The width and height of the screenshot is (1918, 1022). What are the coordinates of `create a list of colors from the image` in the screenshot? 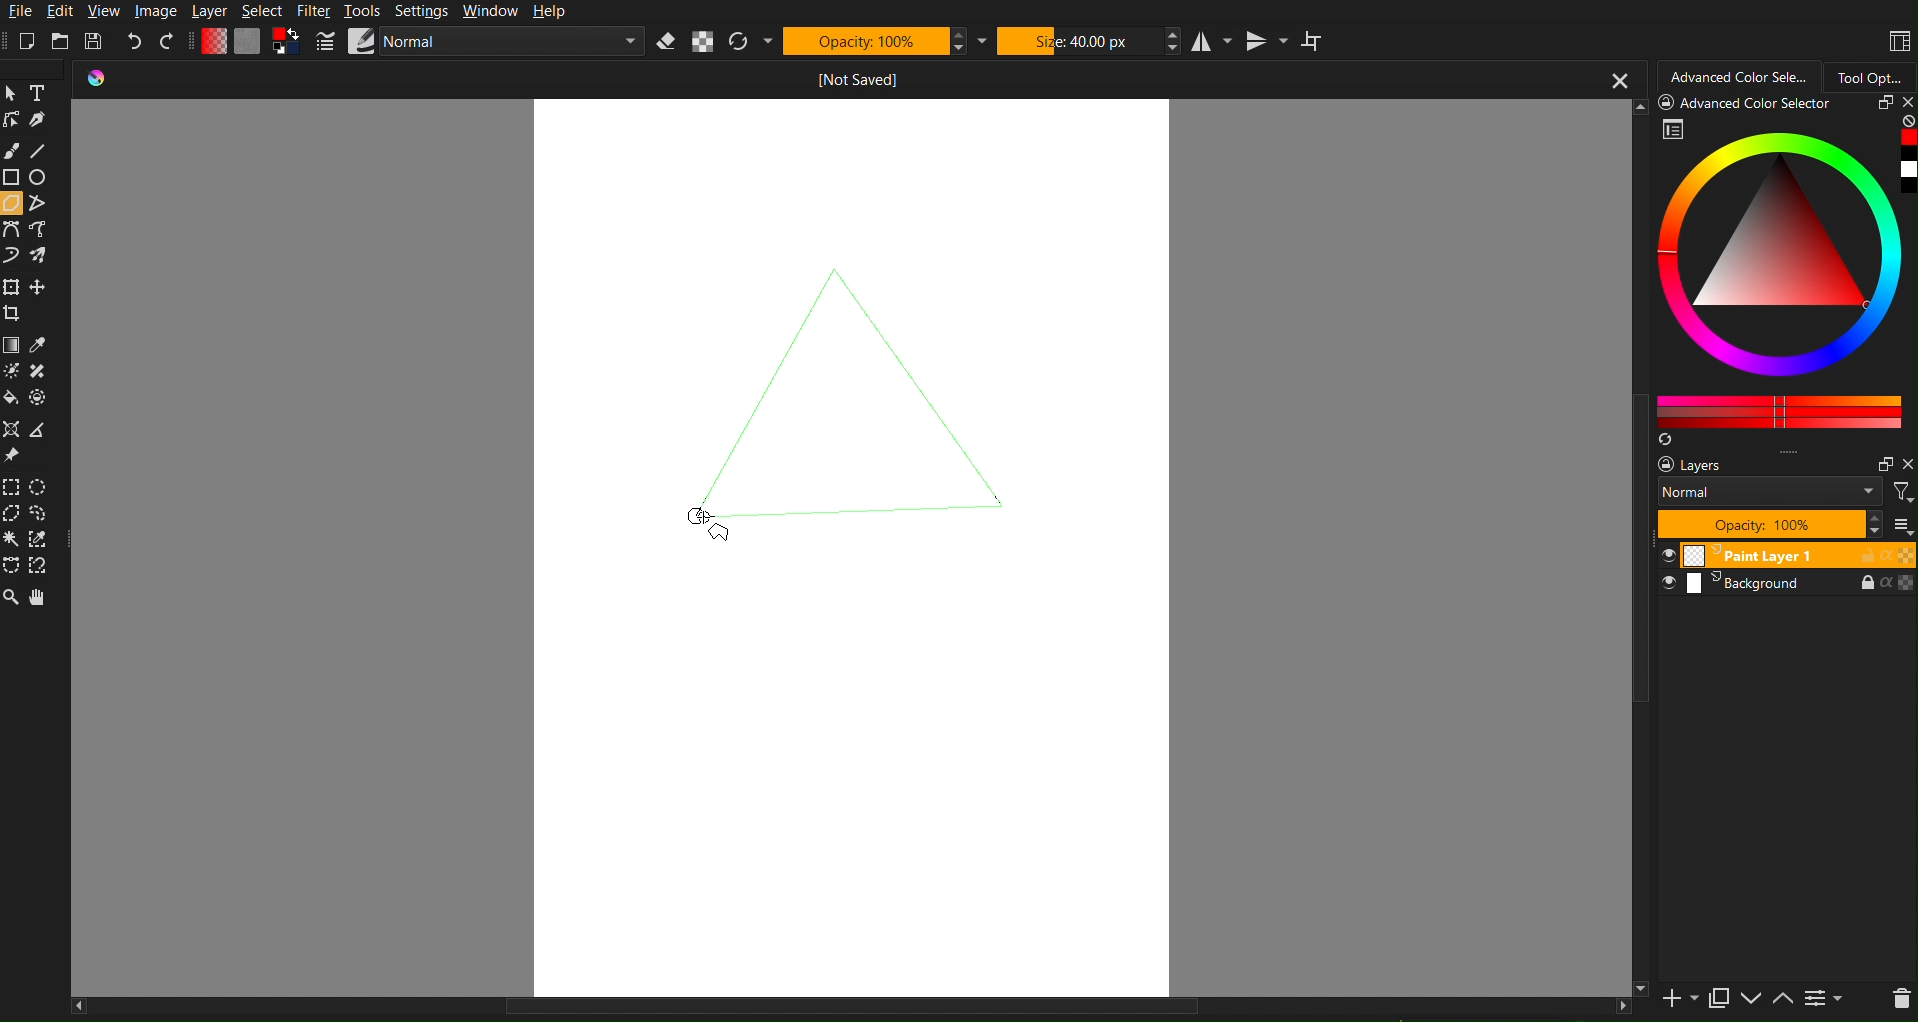 It's located at (1666, 441).